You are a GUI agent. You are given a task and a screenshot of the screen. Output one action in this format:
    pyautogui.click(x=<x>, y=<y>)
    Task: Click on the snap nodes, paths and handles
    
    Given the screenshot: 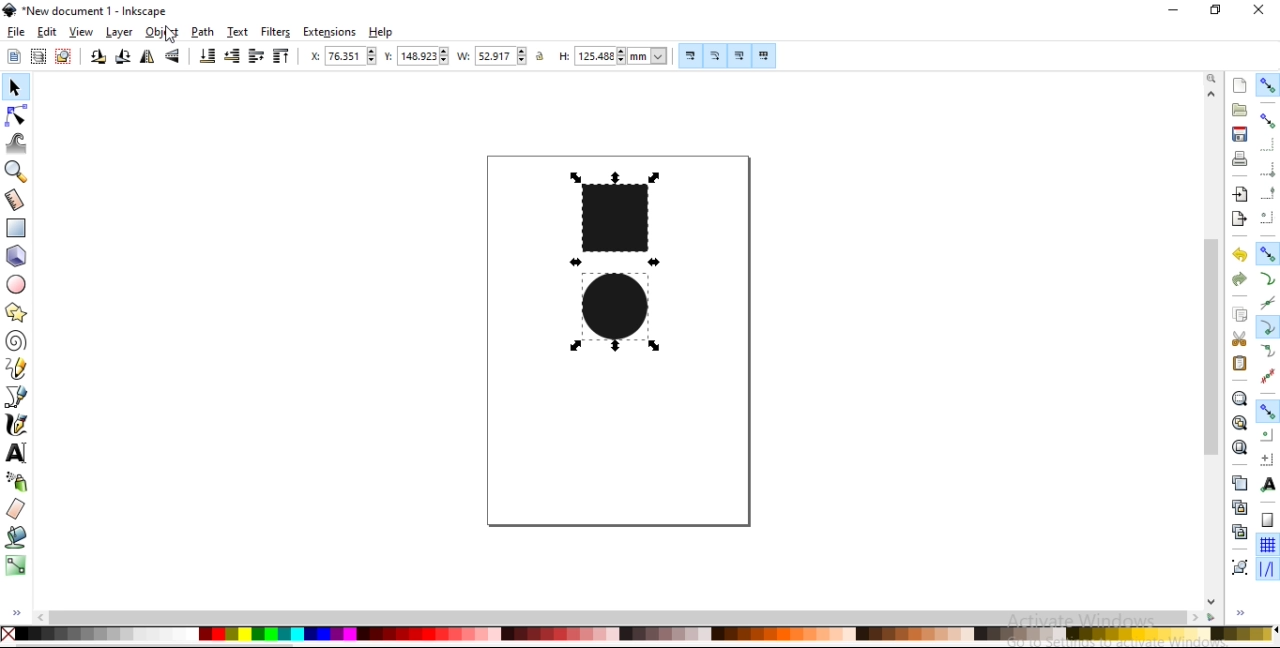 What is the action you would take?
    pyautogui.click(x=1268, y=253)
    